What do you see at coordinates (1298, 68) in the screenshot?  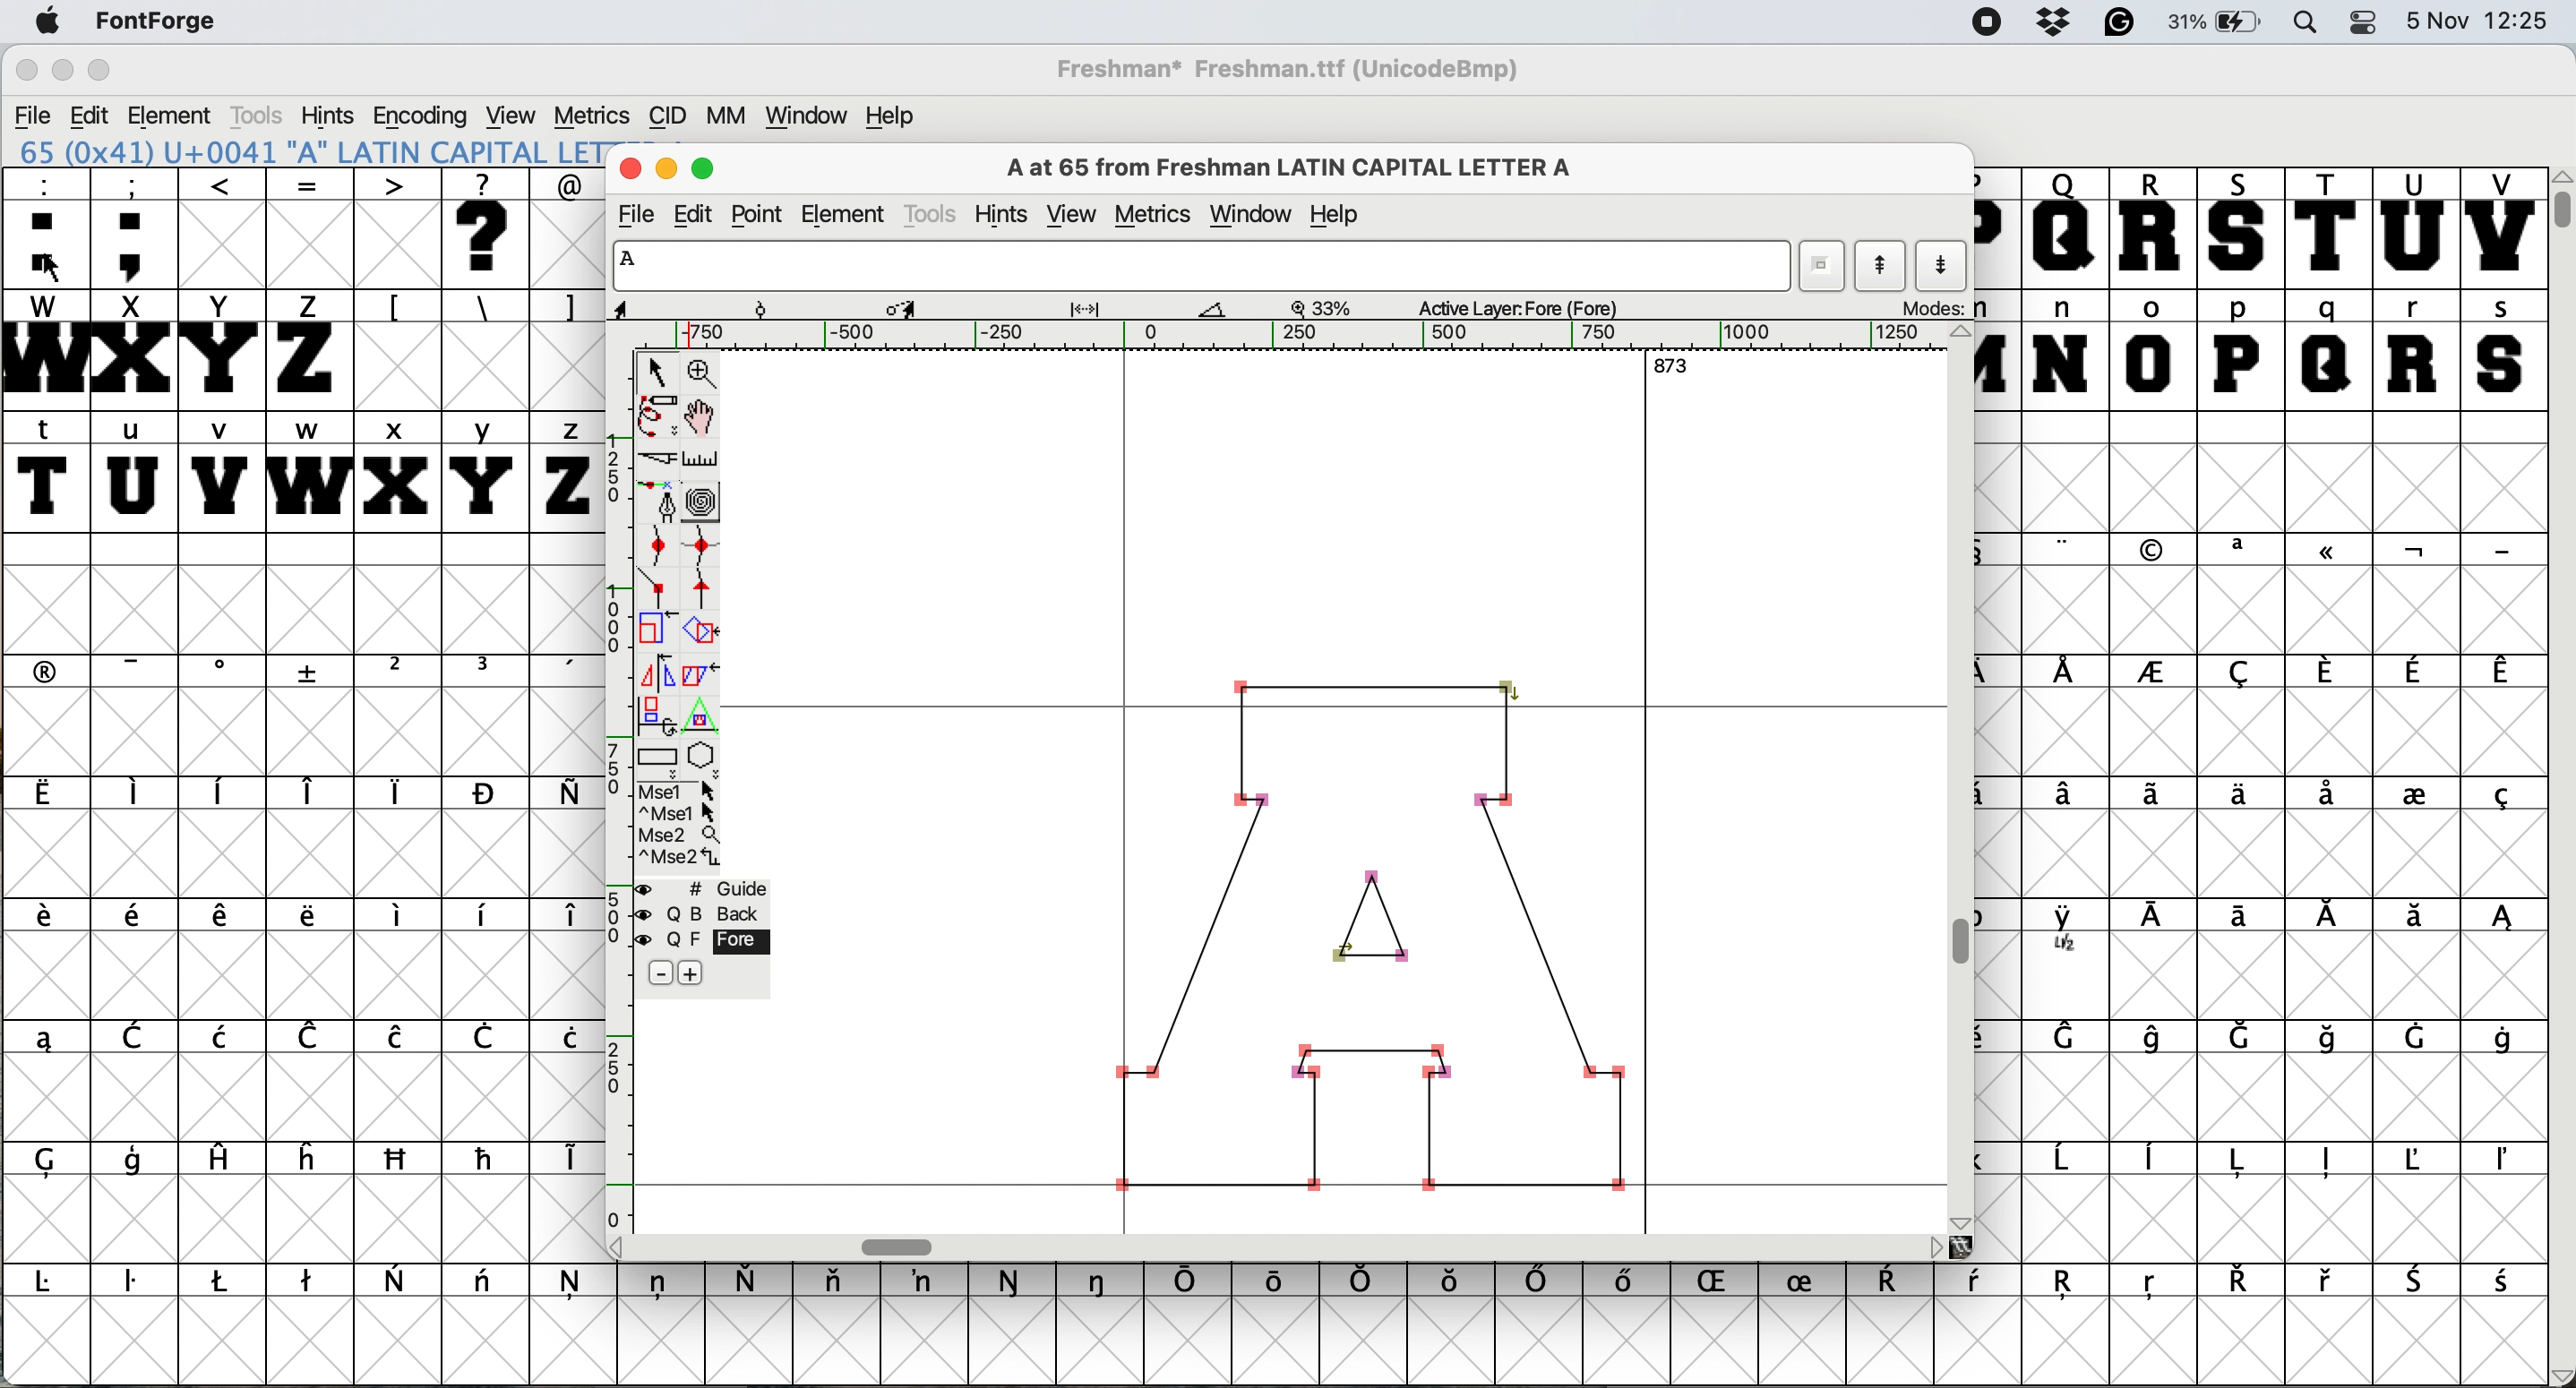 I see `Freshman* Freshman.ttf (UnicodeBmp)` at bounding box center [1298, 68].